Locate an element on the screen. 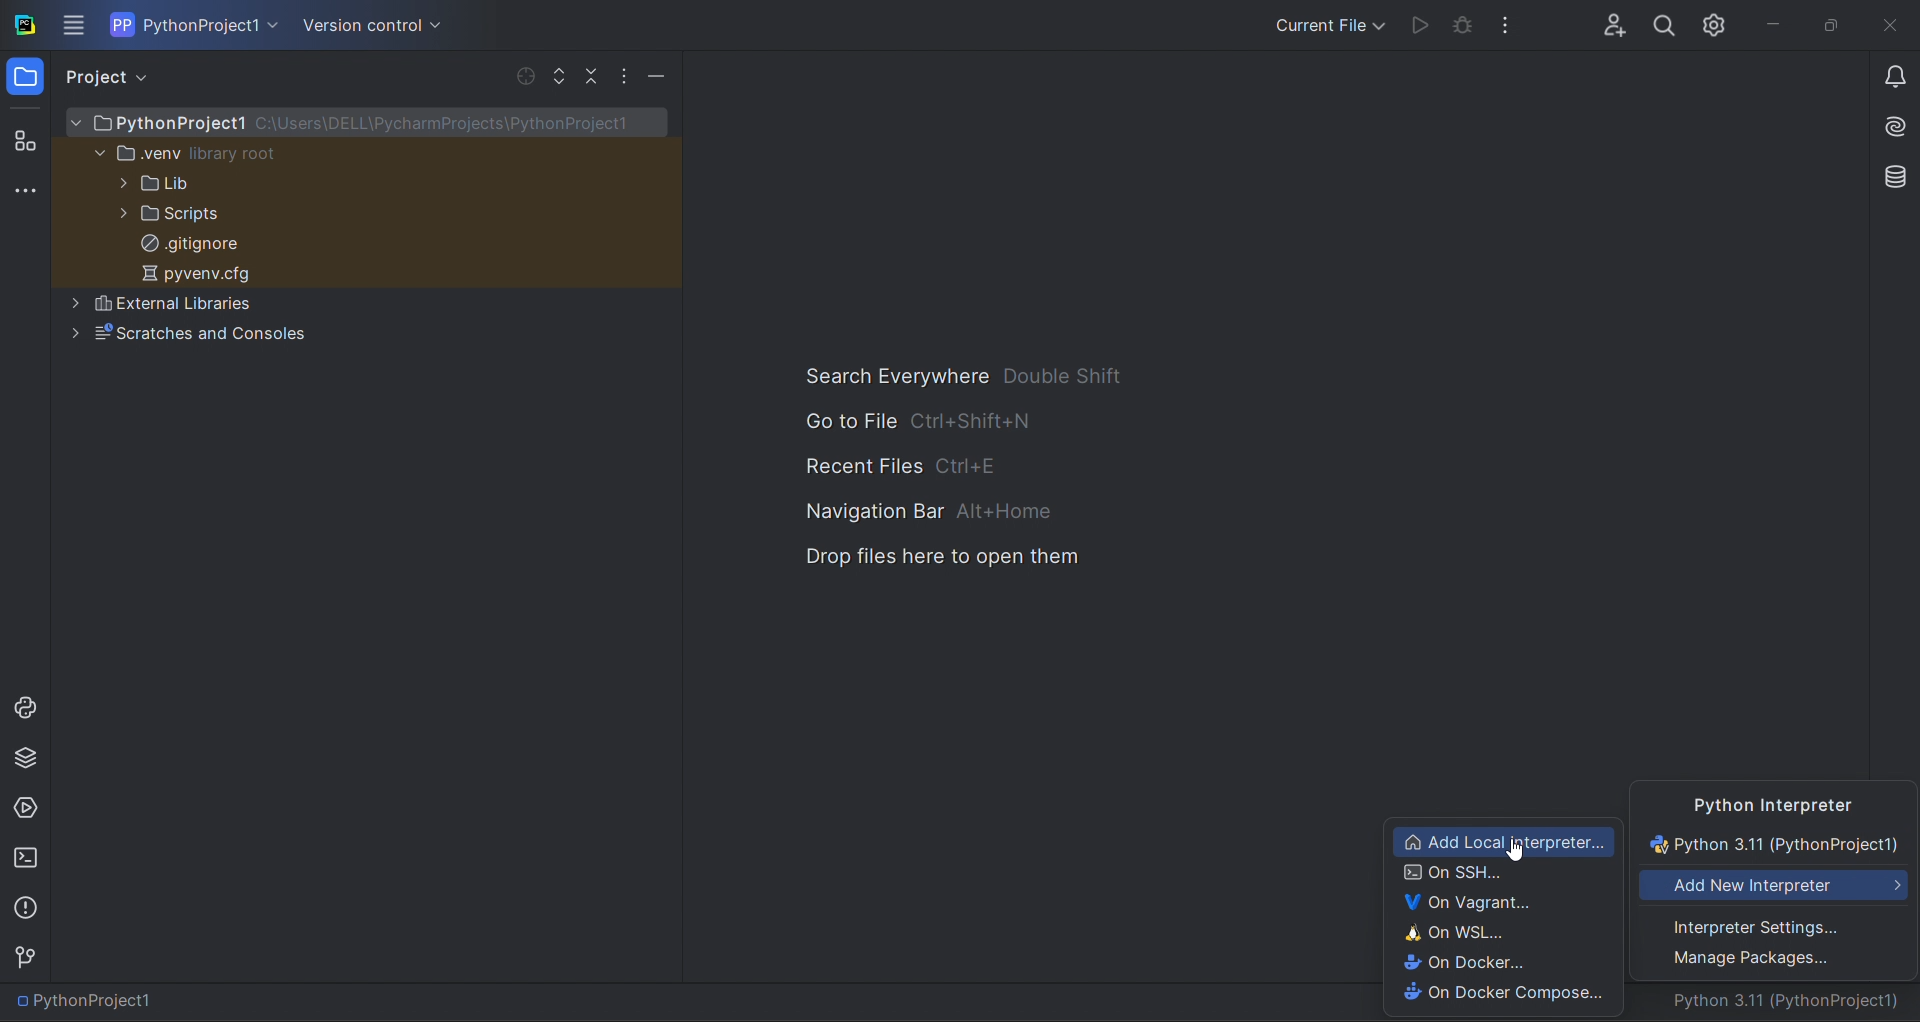 The width and height of the screenshot is (1920, 1022). version control is located at coordinates (28, 957).